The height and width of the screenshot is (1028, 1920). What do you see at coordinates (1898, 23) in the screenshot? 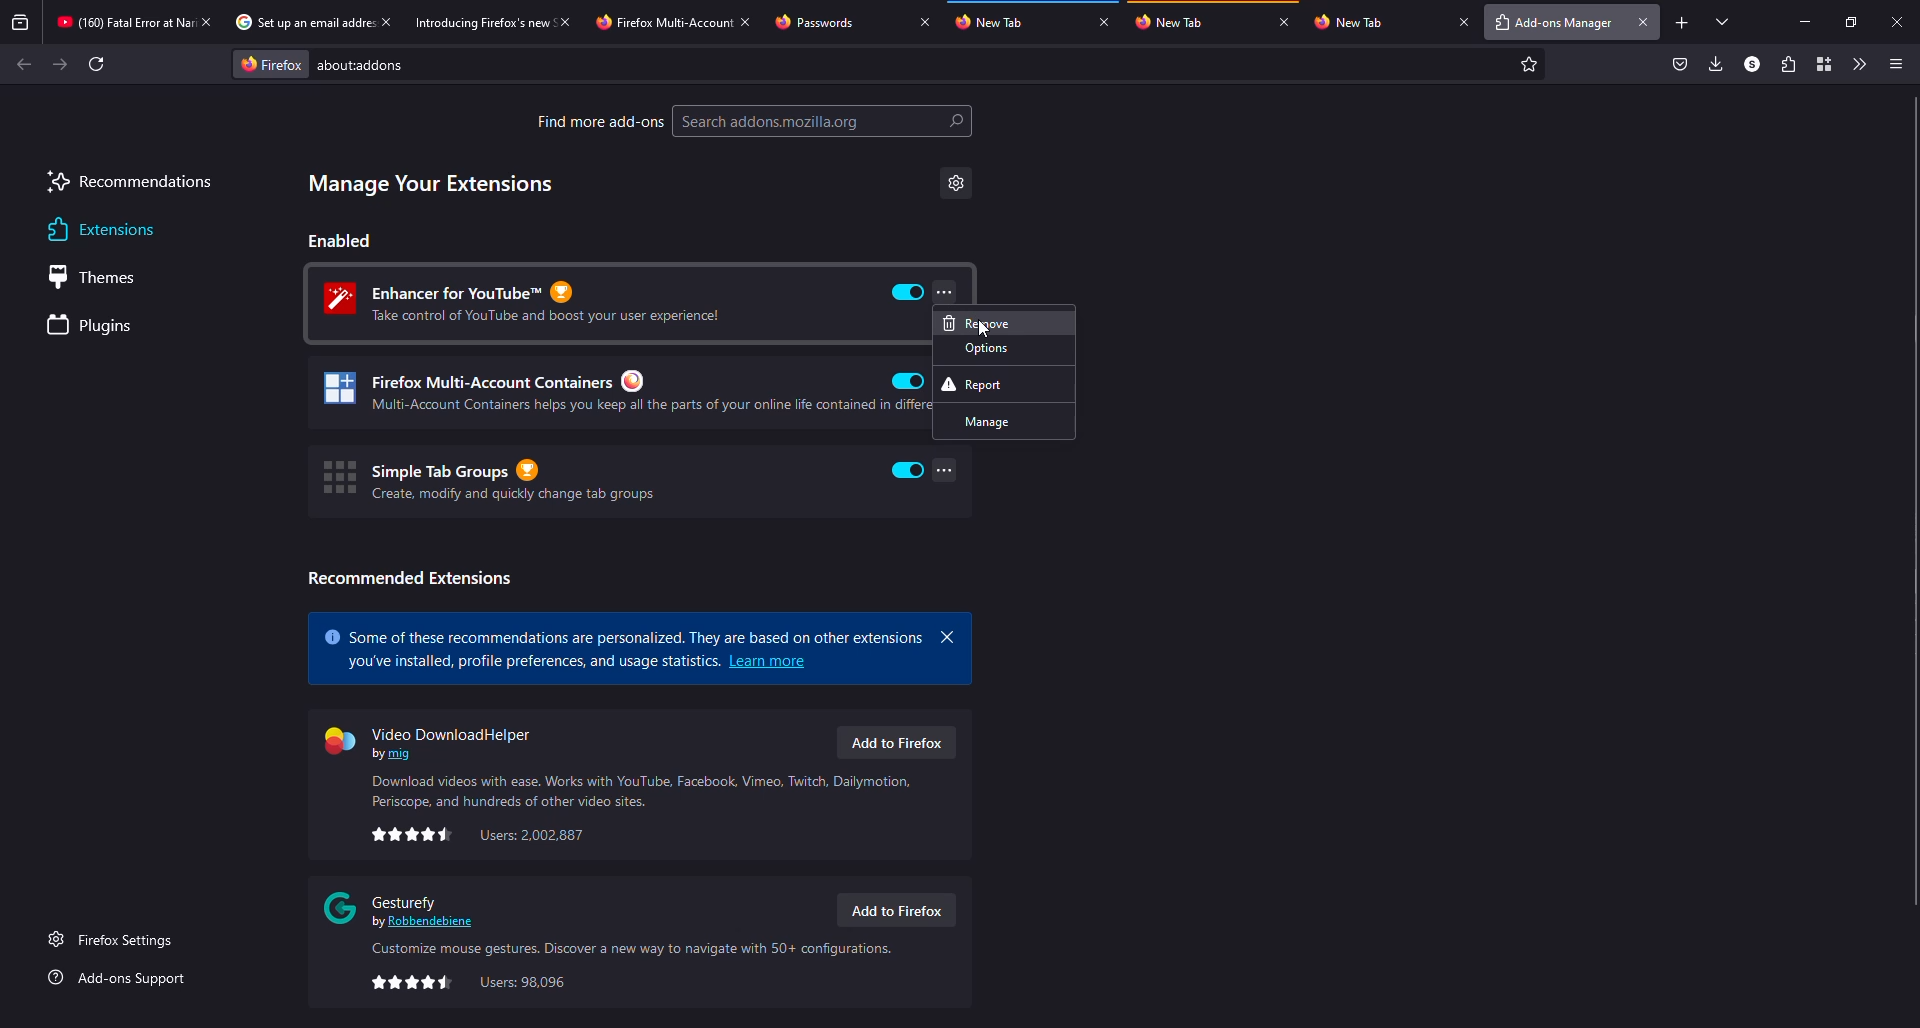
I see `close` at bounding box center [1898, 23].